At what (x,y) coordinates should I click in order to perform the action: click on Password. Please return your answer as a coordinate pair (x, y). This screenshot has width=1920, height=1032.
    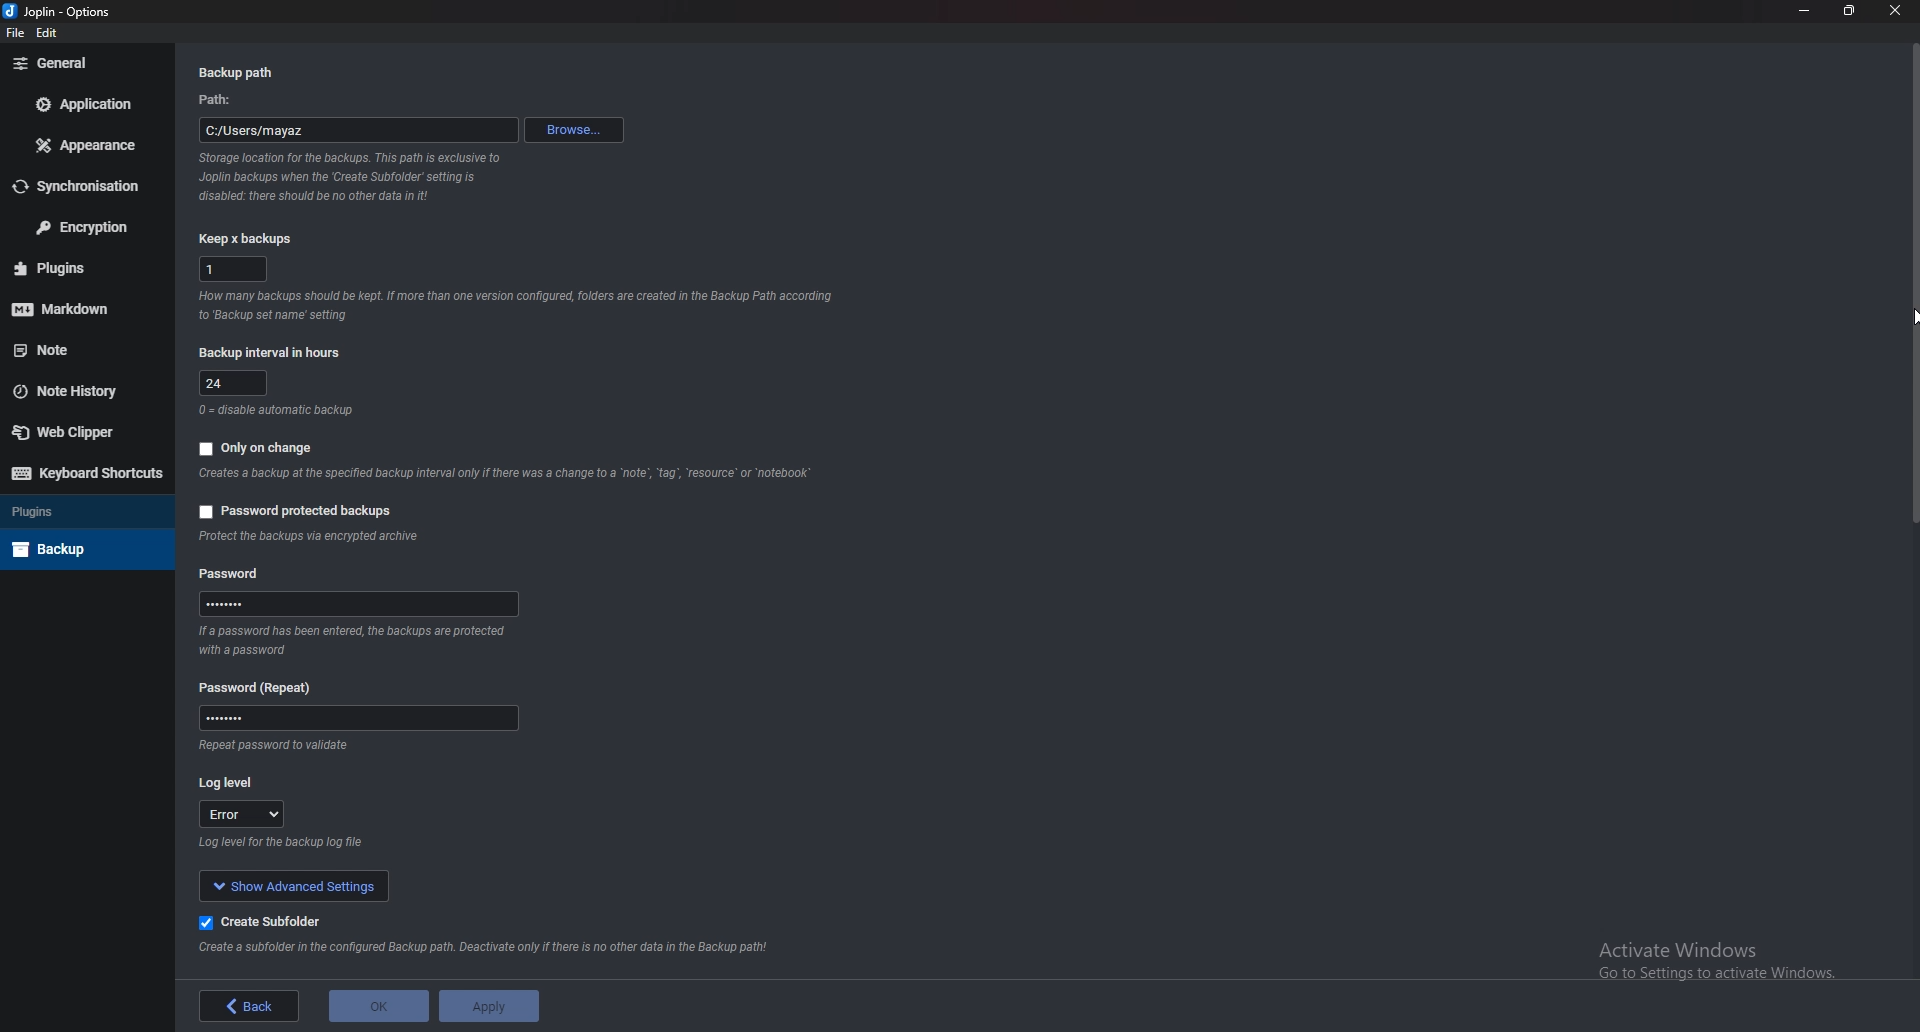
    Looking at the image, I should click on (361, 717).